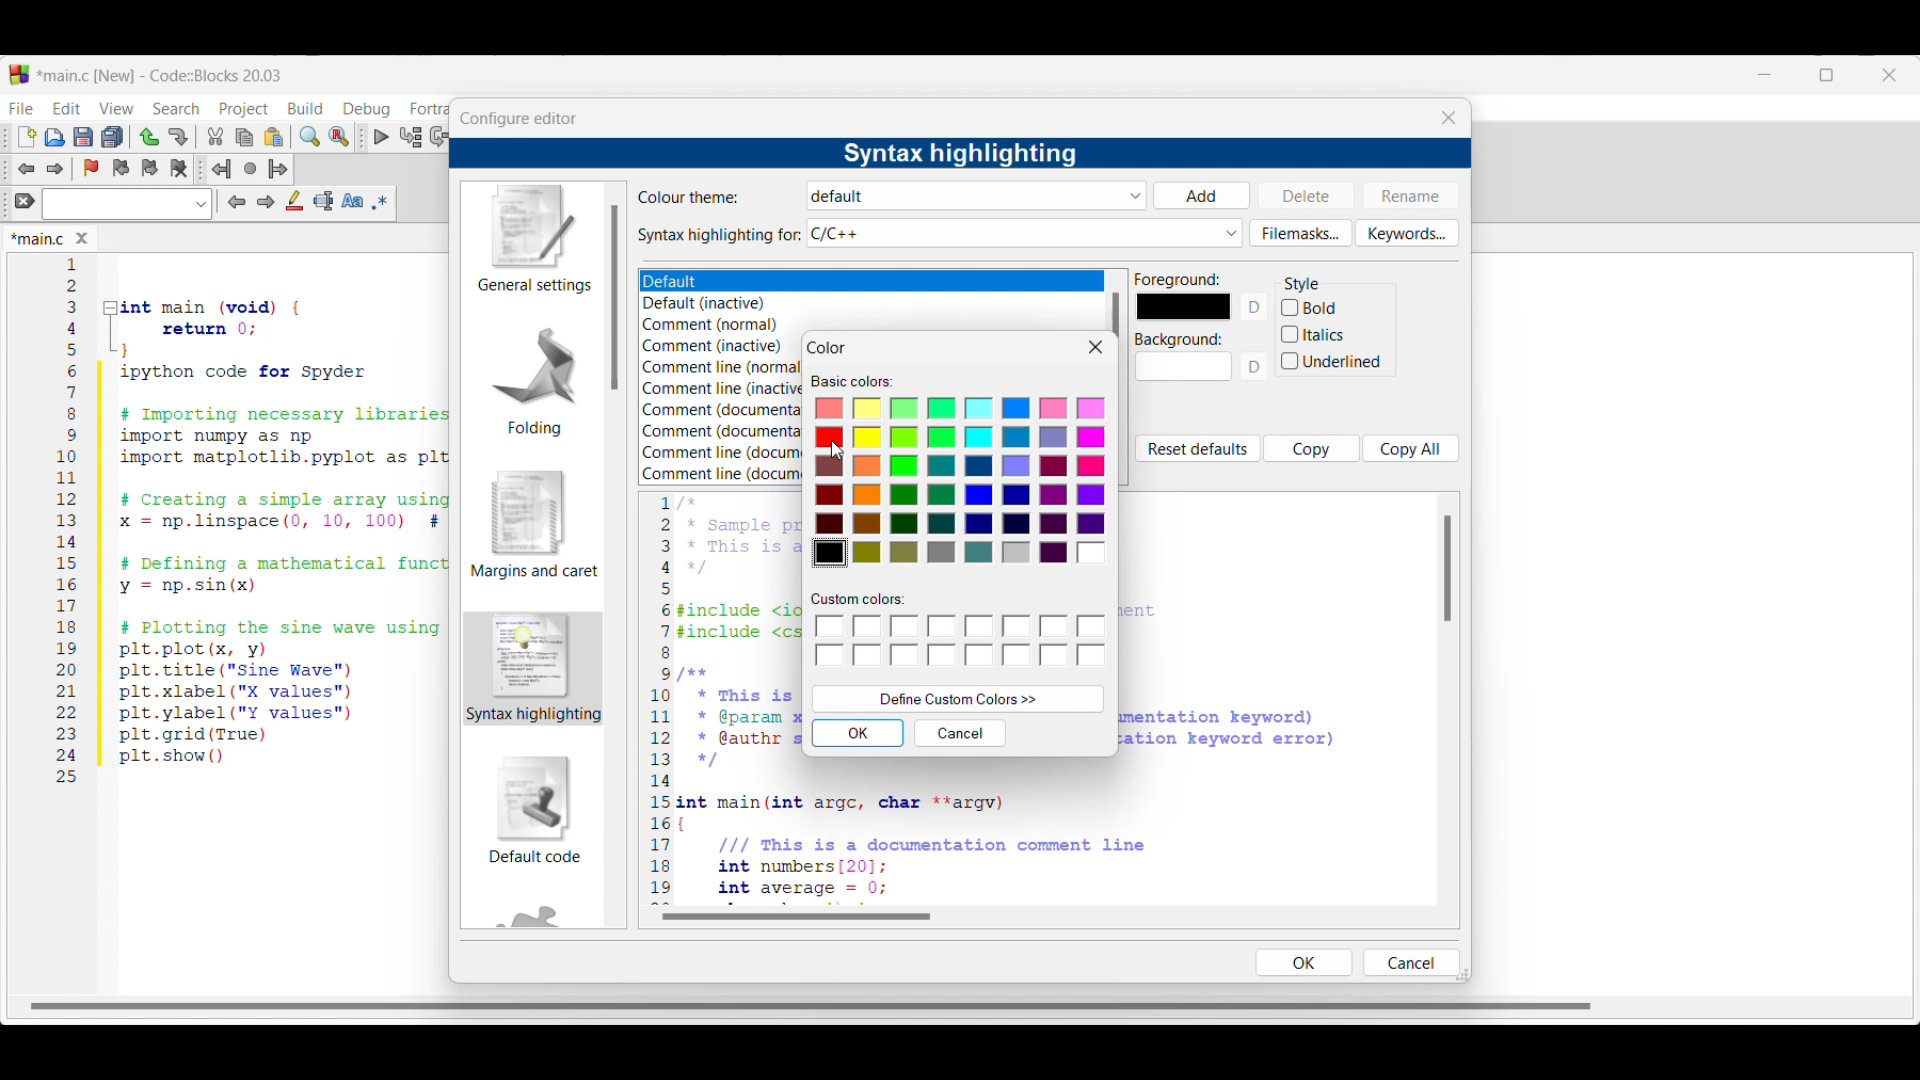  What do you see at coordinates (1889, 75) in the screenshot?
I see `Close interface` at bounding box center [1889, 75].